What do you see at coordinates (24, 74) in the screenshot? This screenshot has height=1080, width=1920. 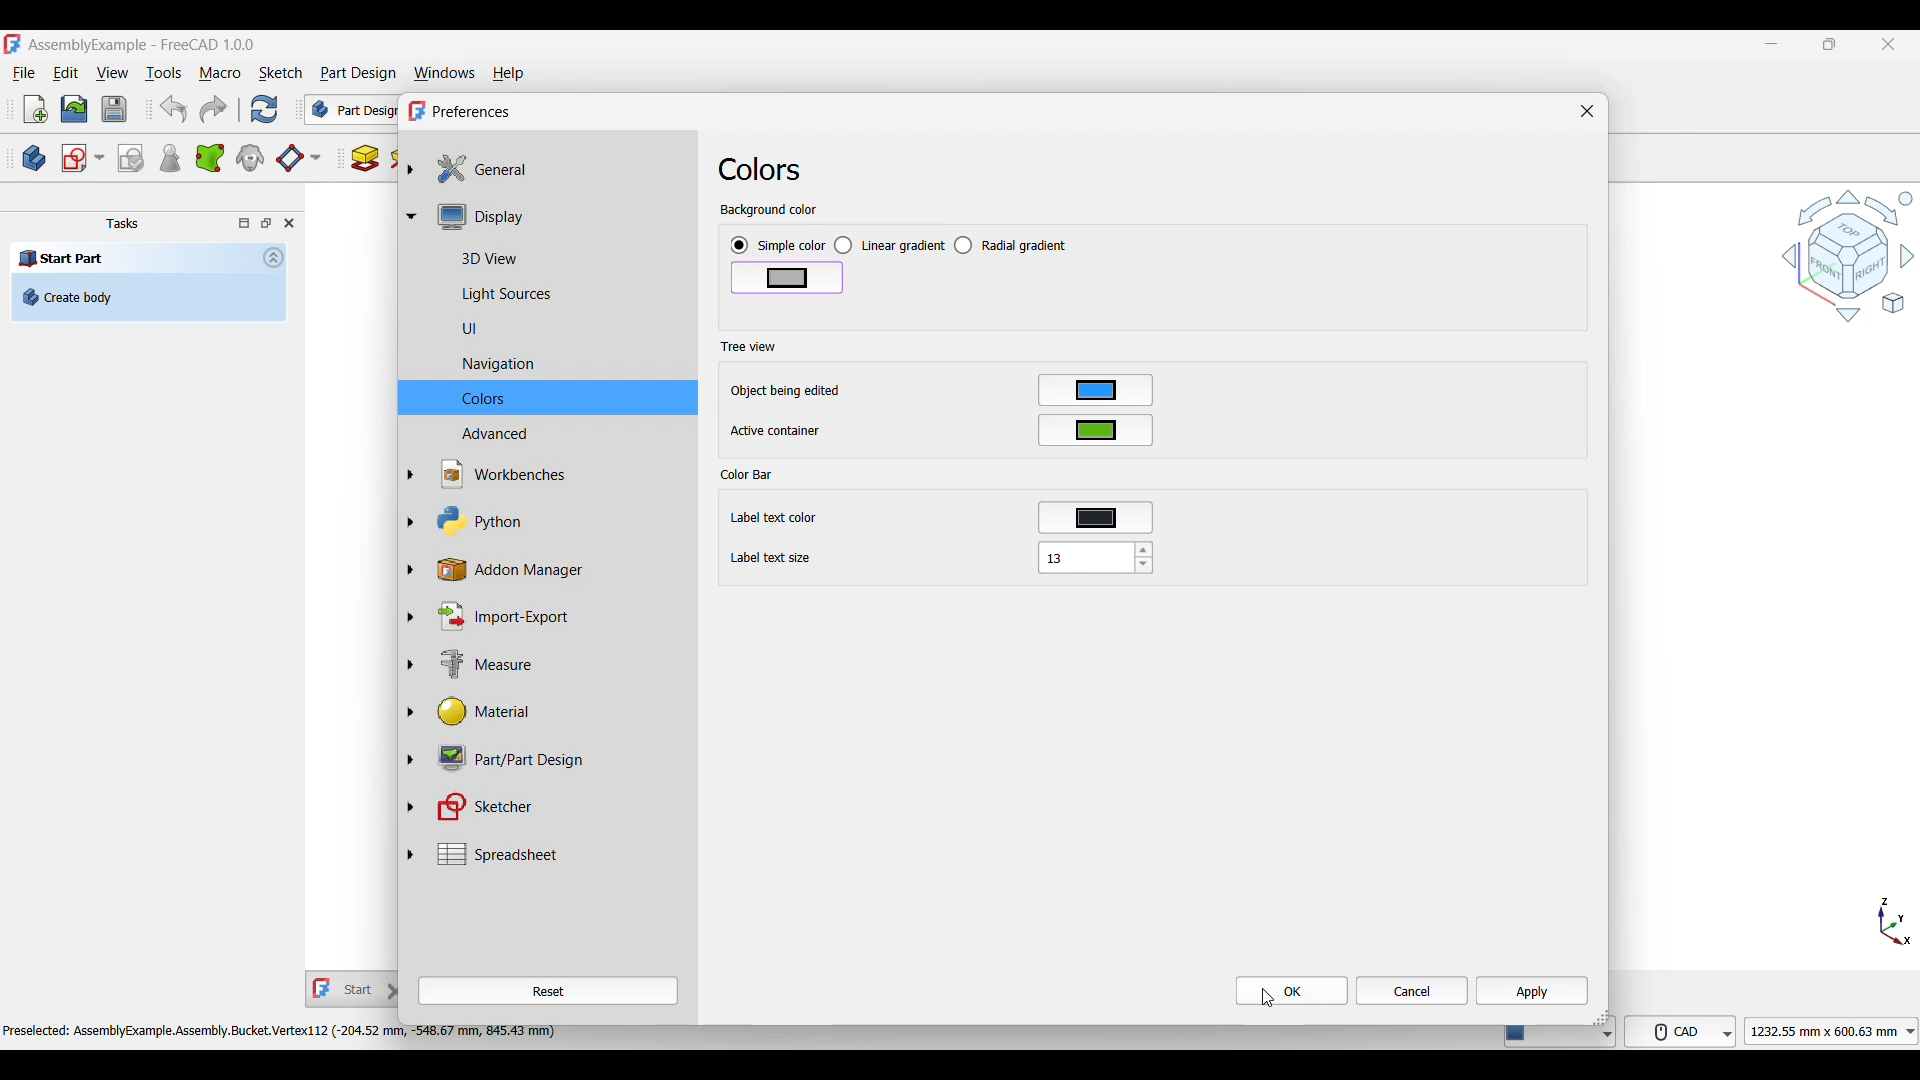 I see `File menu` at bounding box center [24, 74].